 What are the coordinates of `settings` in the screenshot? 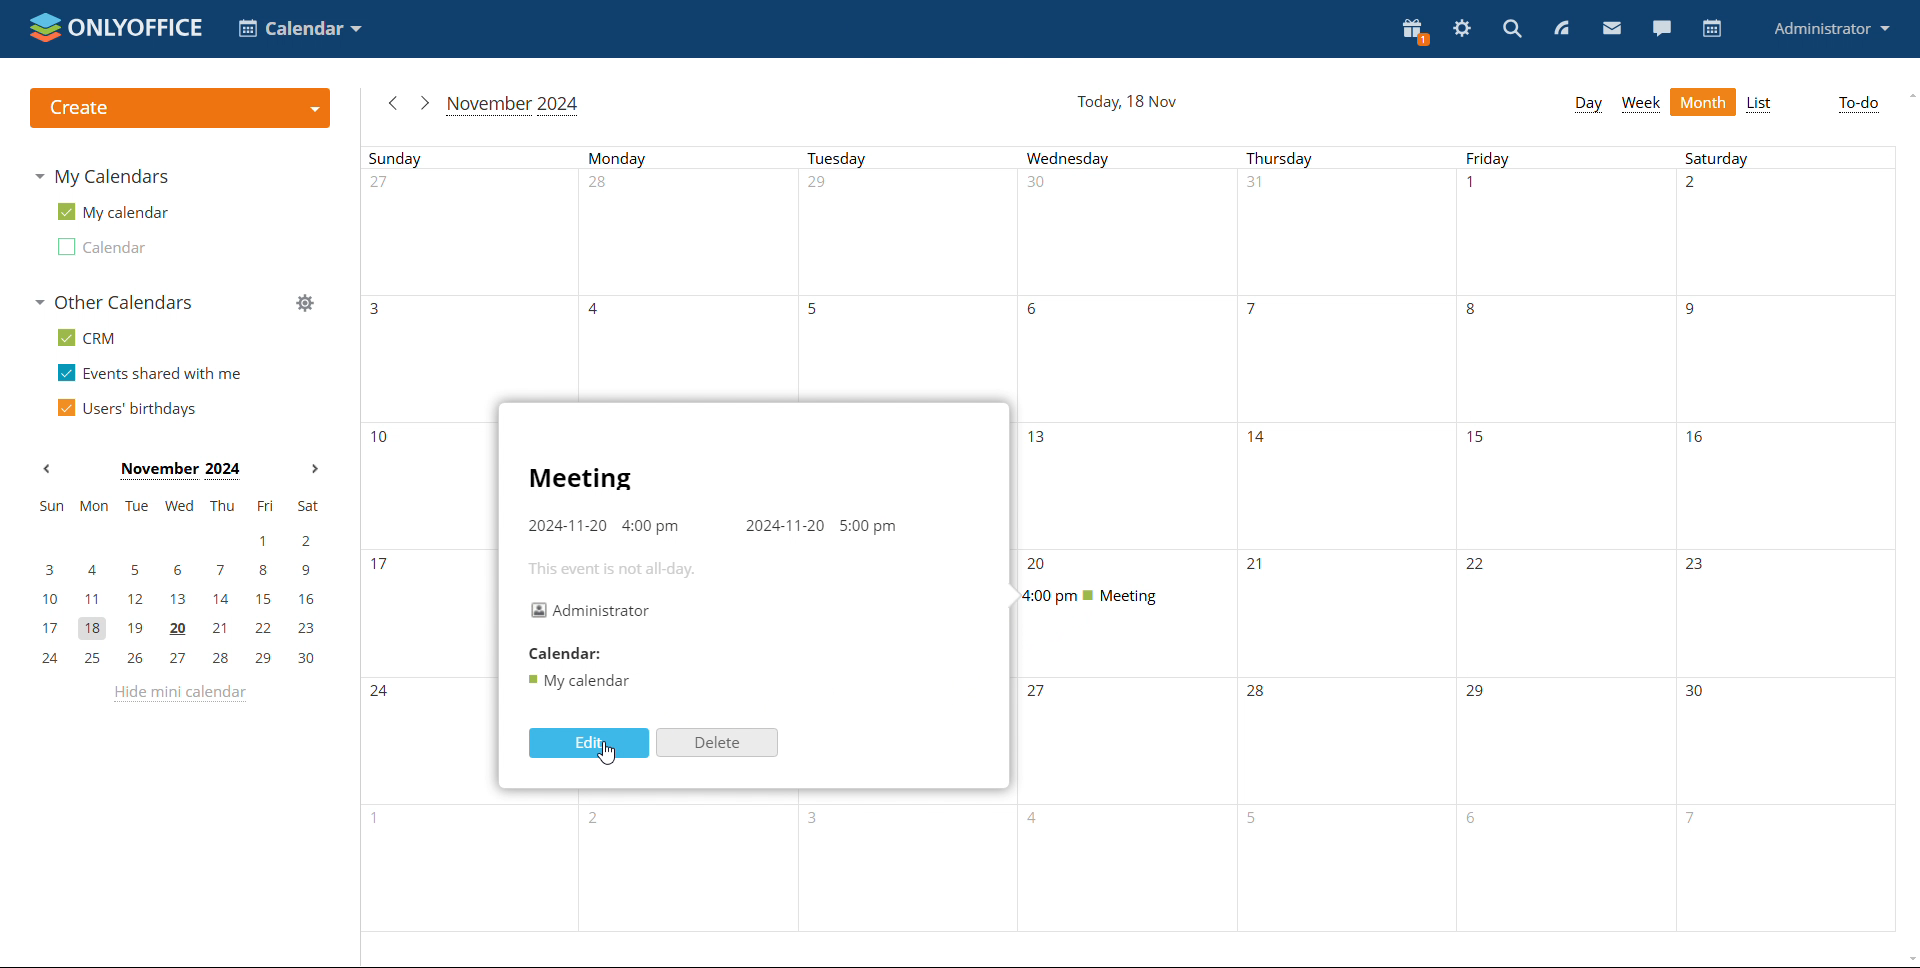 It's located at (1463, 26).